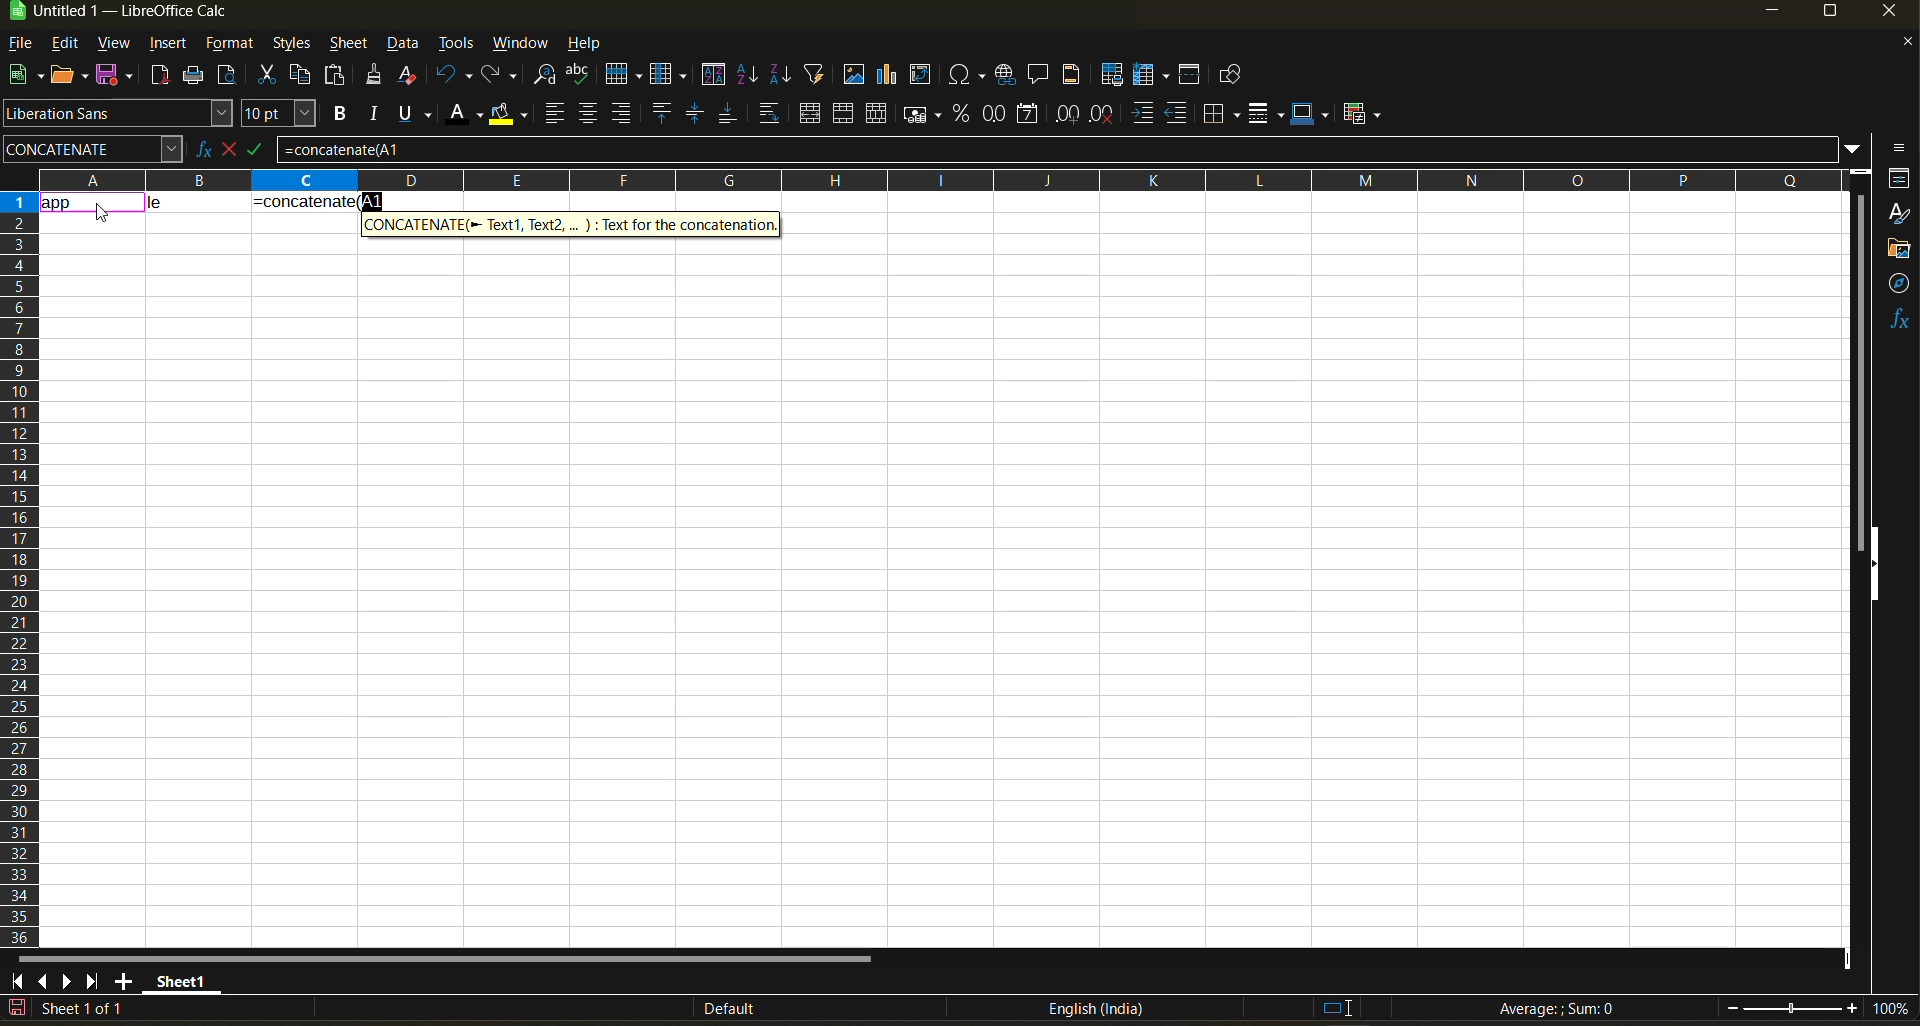 This screenshot has height=1026, width=1920. What do you see at coordinates (1894, 1010) in the screenshot?
I see `zoom factor` at bounding box center [1894, 1010].